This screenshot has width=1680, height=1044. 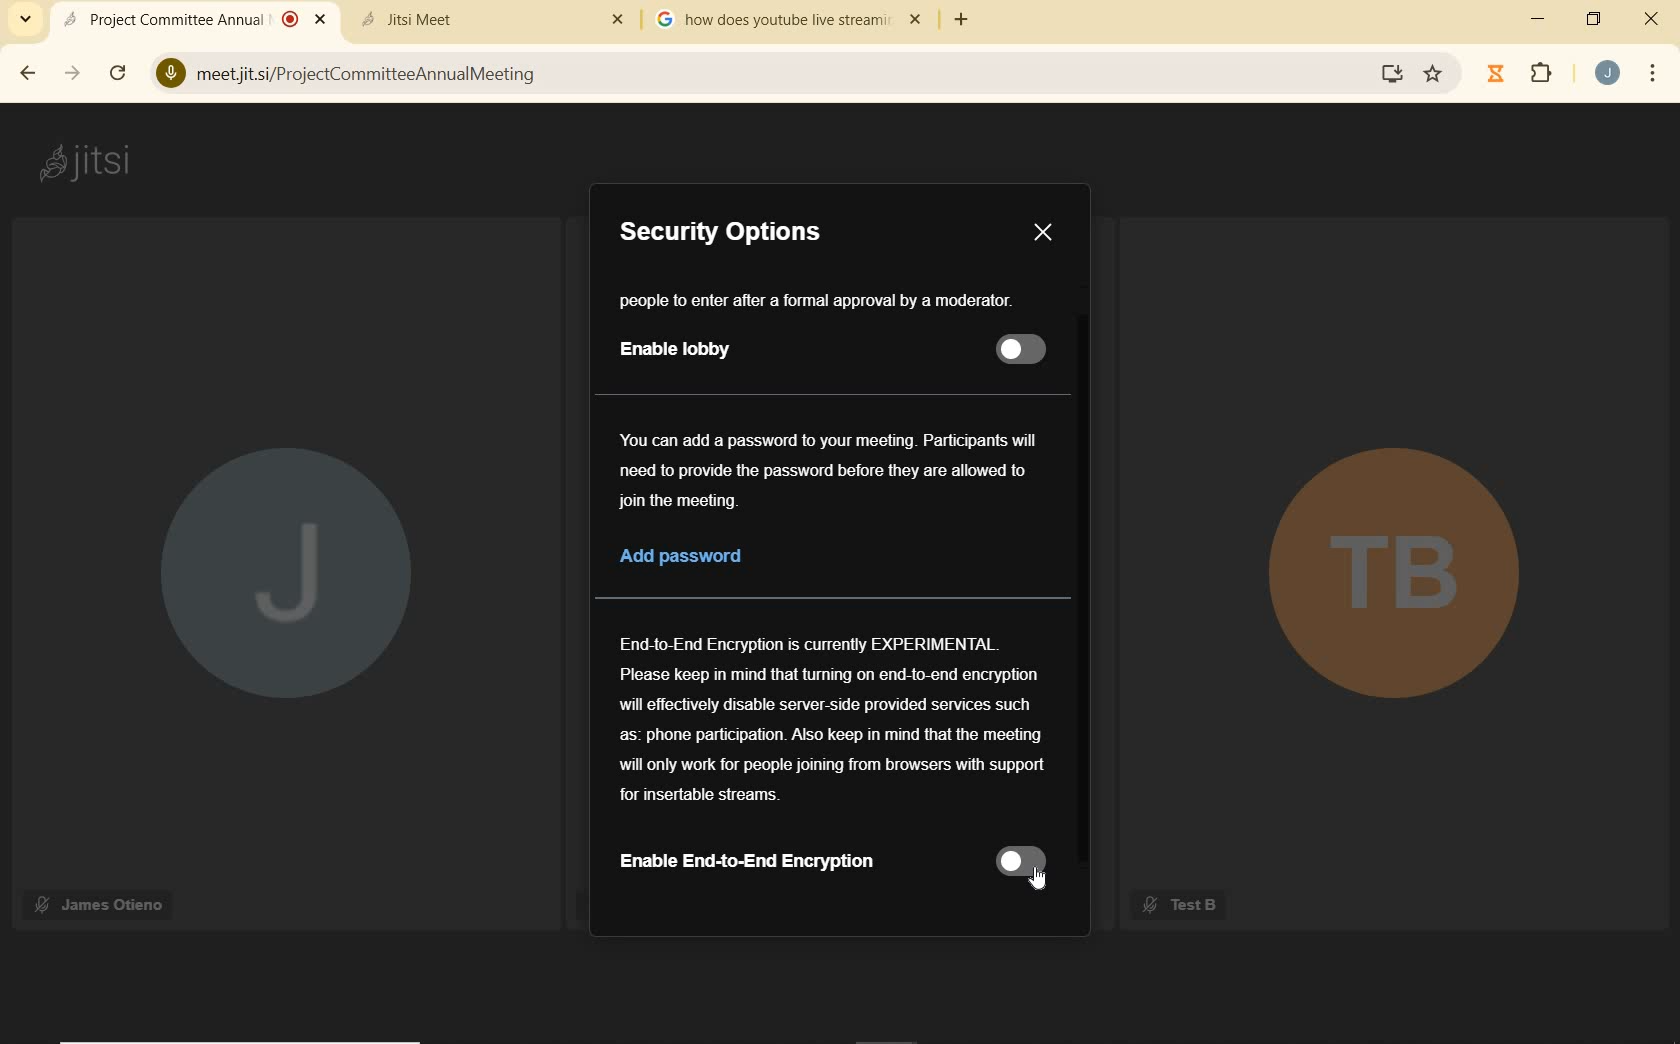 What do you see at coordinates (1178, 905) in the screenshot?
I see `Test B` at bounding box center [1178, 905].